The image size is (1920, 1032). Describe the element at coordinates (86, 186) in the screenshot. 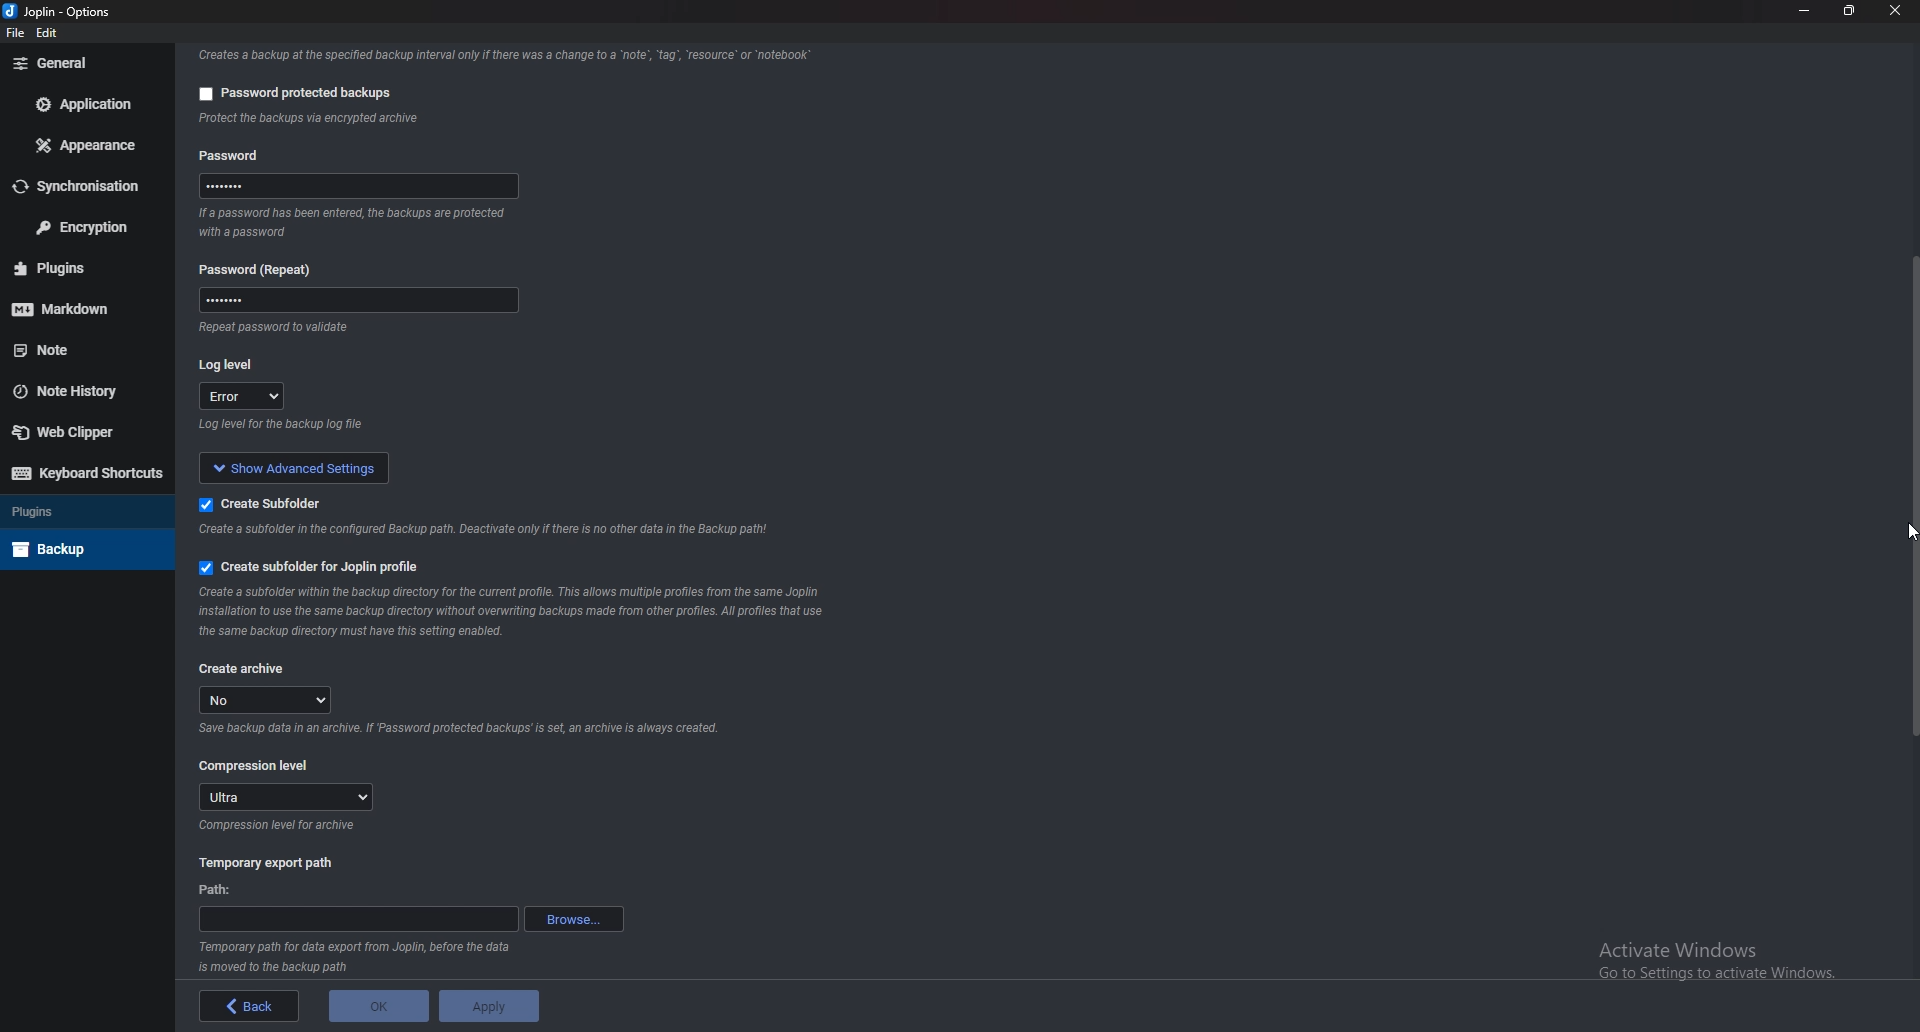

I see `Synchronization` at that location.